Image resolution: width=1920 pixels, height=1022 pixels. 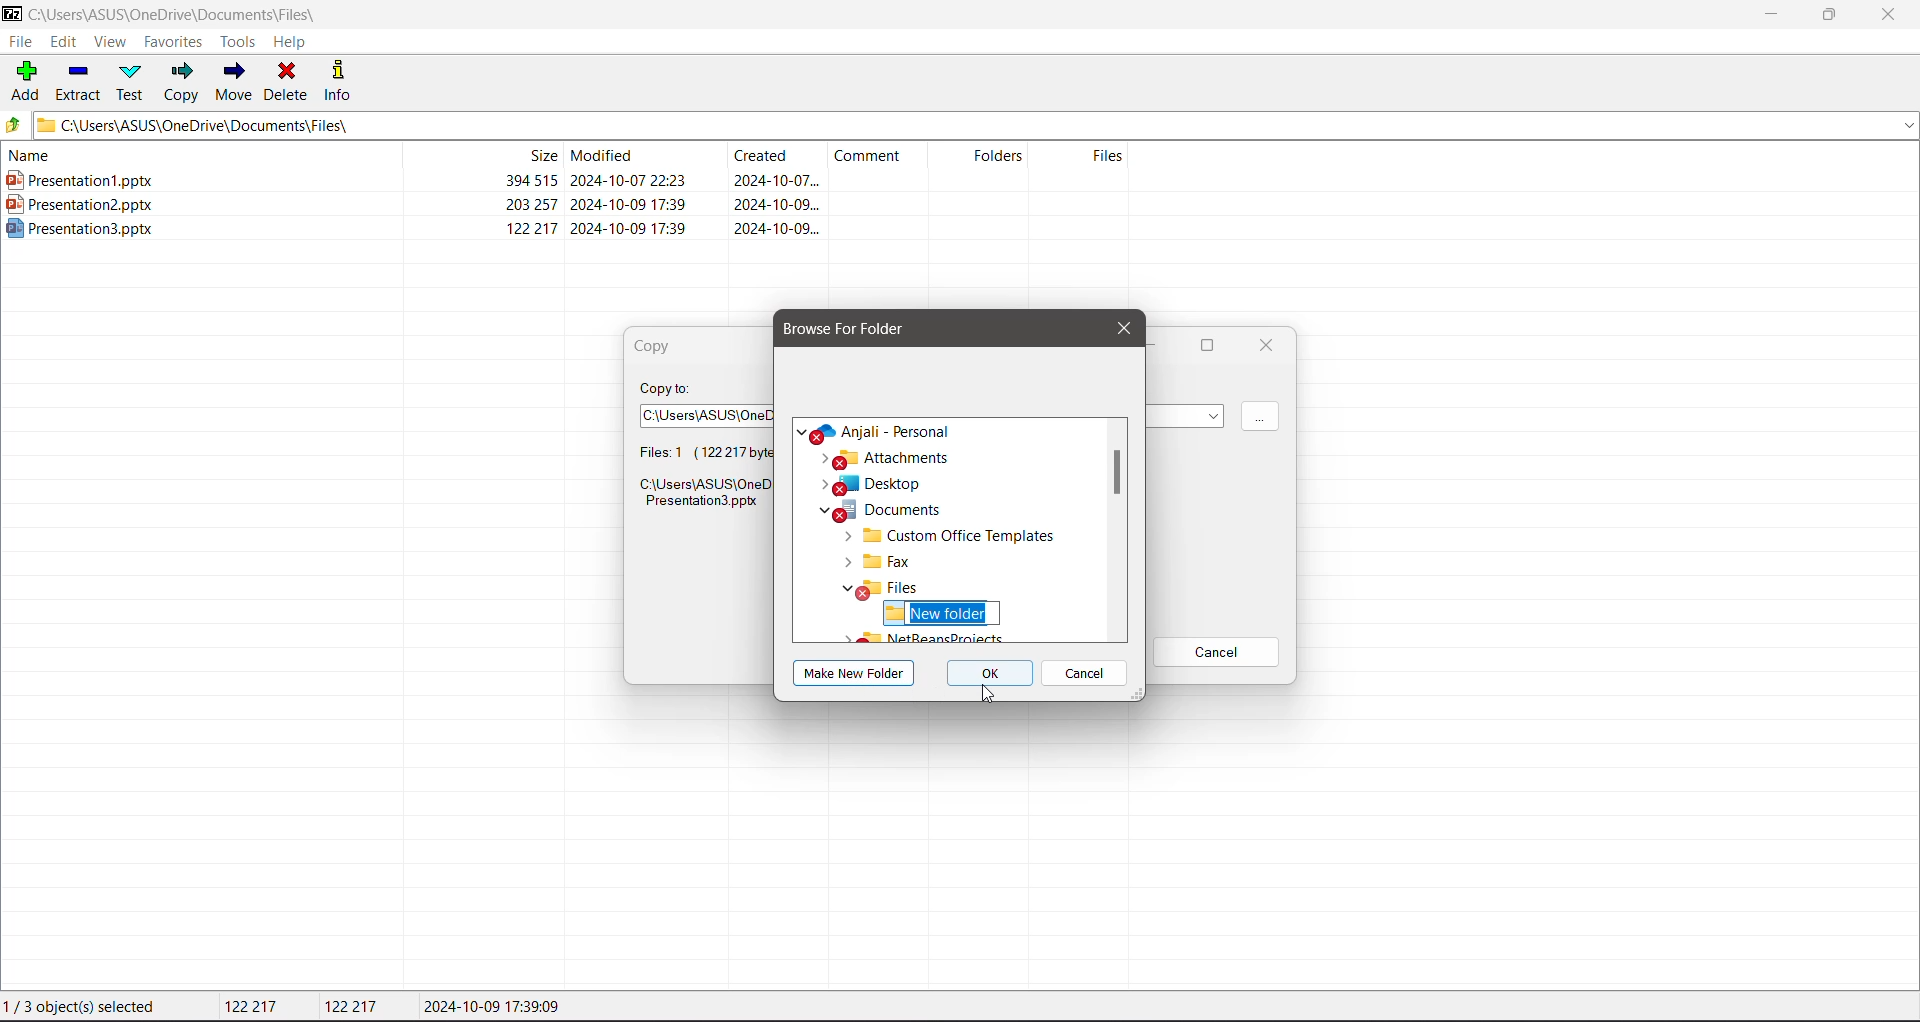 I want to click on Move Up one level, so click(x=17, y=125).